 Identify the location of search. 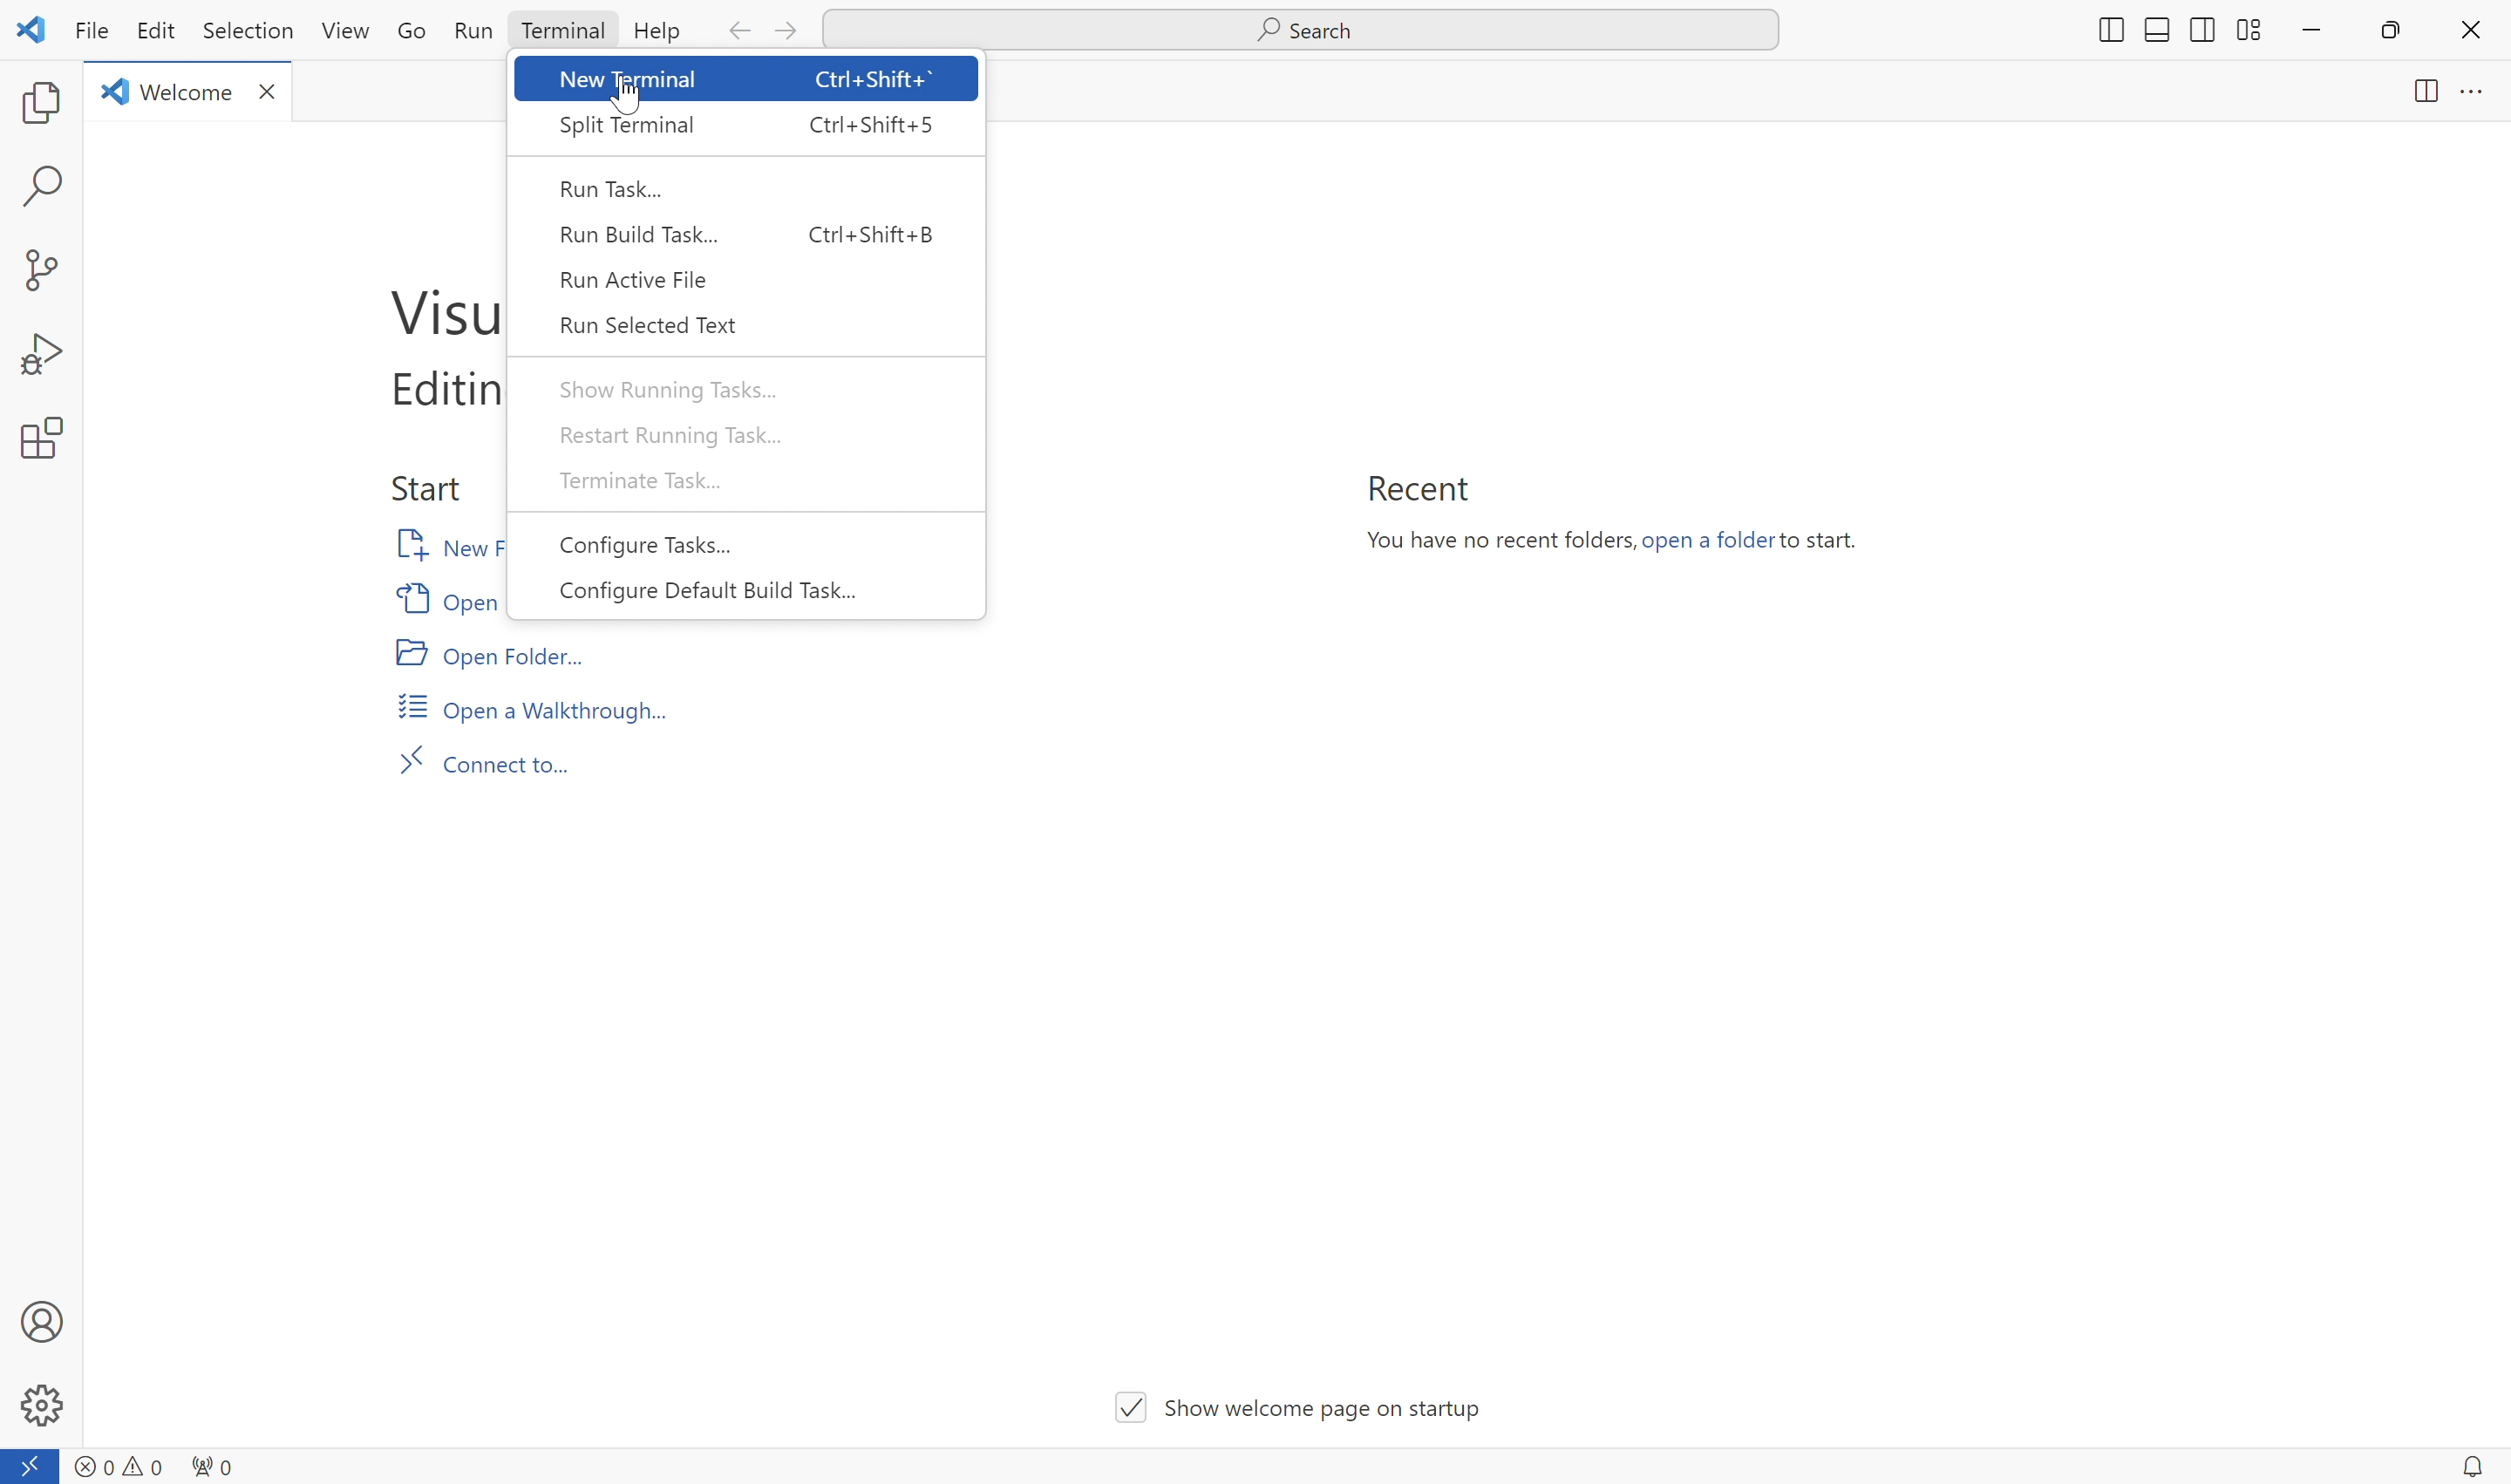
(46, 187).